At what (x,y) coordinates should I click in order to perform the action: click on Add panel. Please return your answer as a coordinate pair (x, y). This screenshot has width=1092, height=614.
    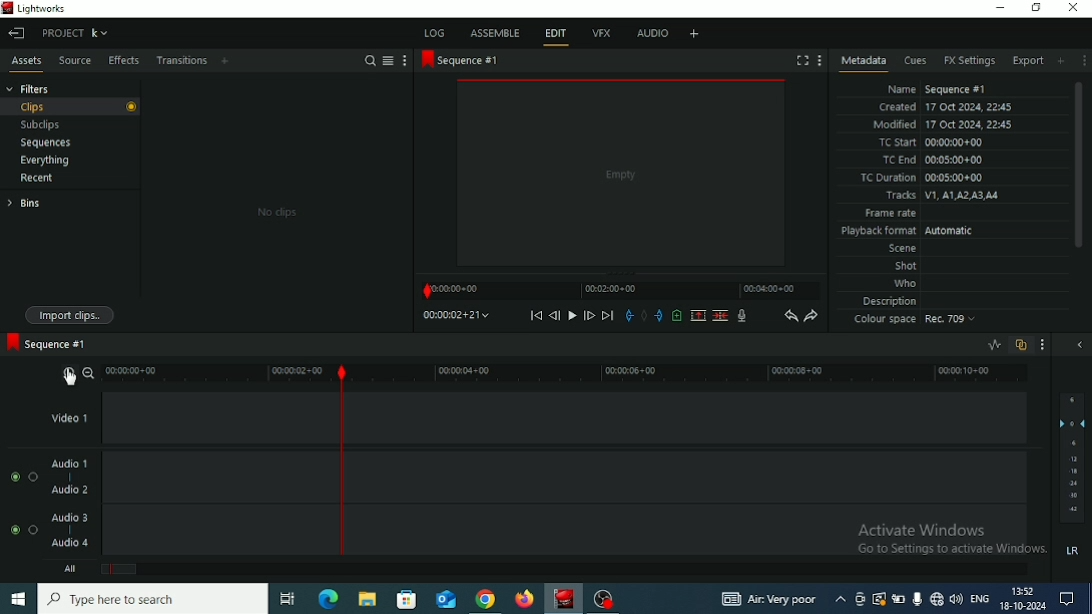
    Looking at the image, I should click on (227, 60).